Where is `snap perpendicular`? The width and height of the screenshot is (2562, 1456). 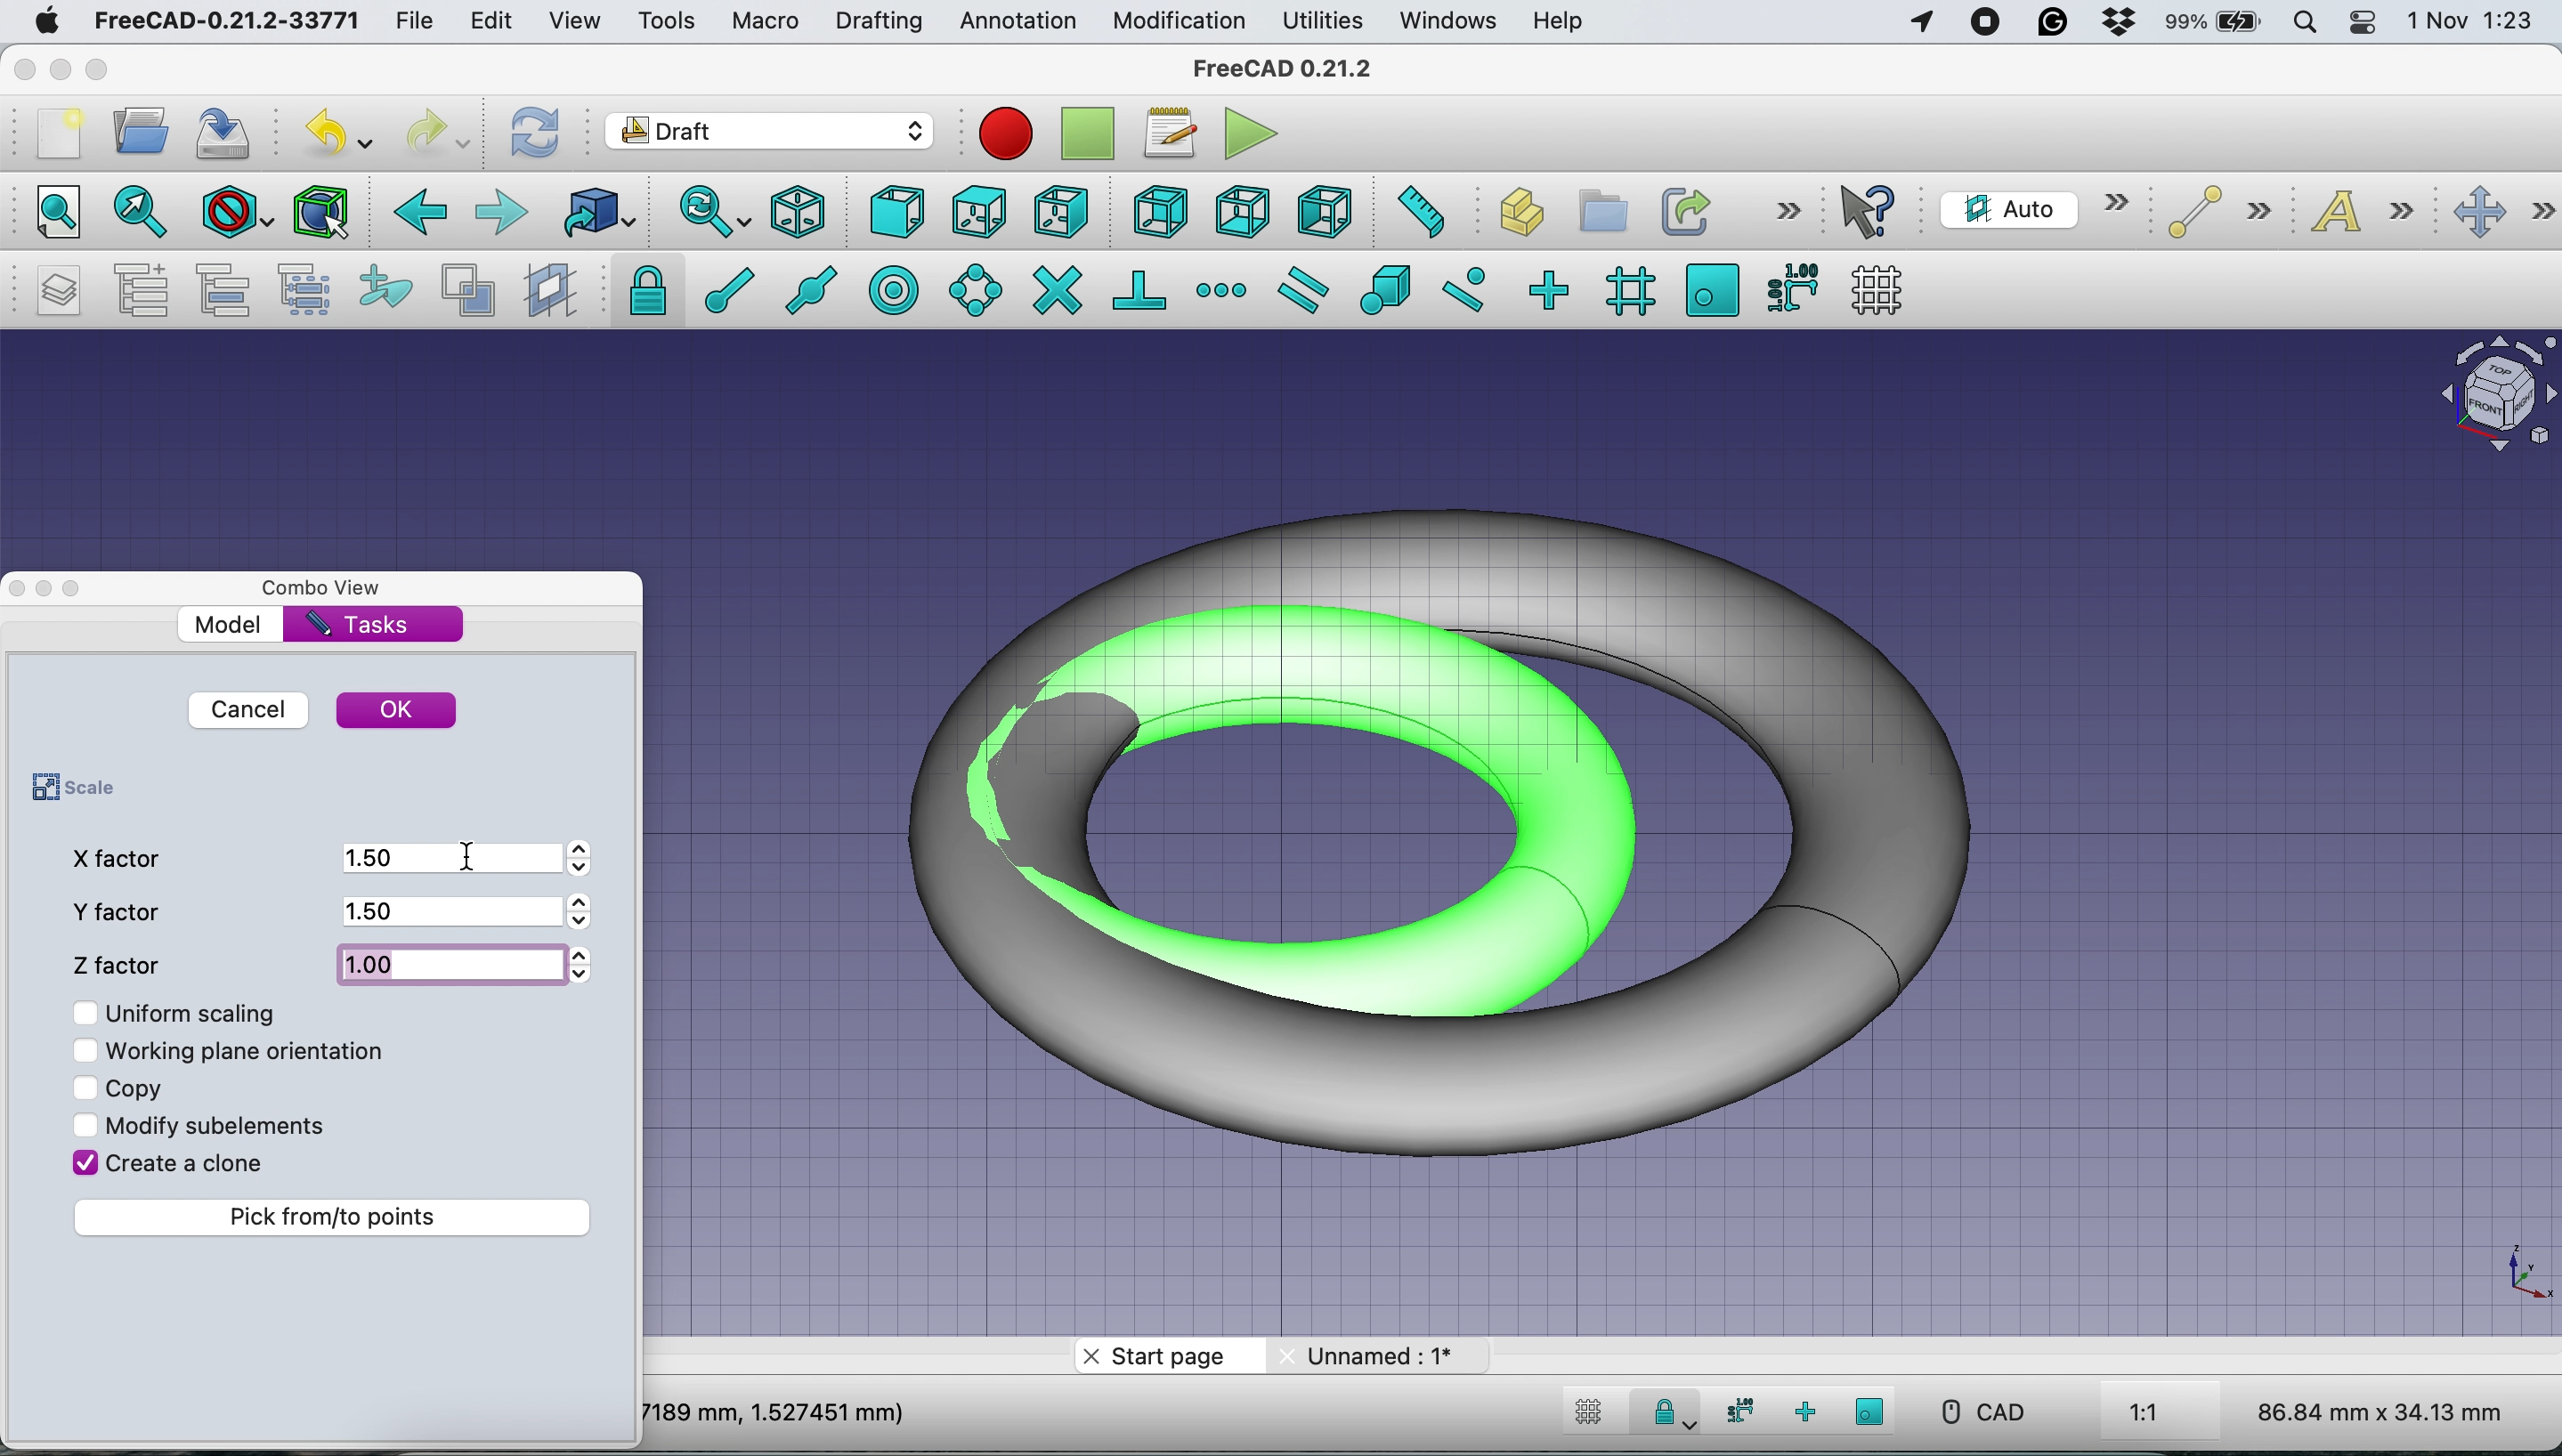 snap perpendicular is located at coordinates (1141, 288).